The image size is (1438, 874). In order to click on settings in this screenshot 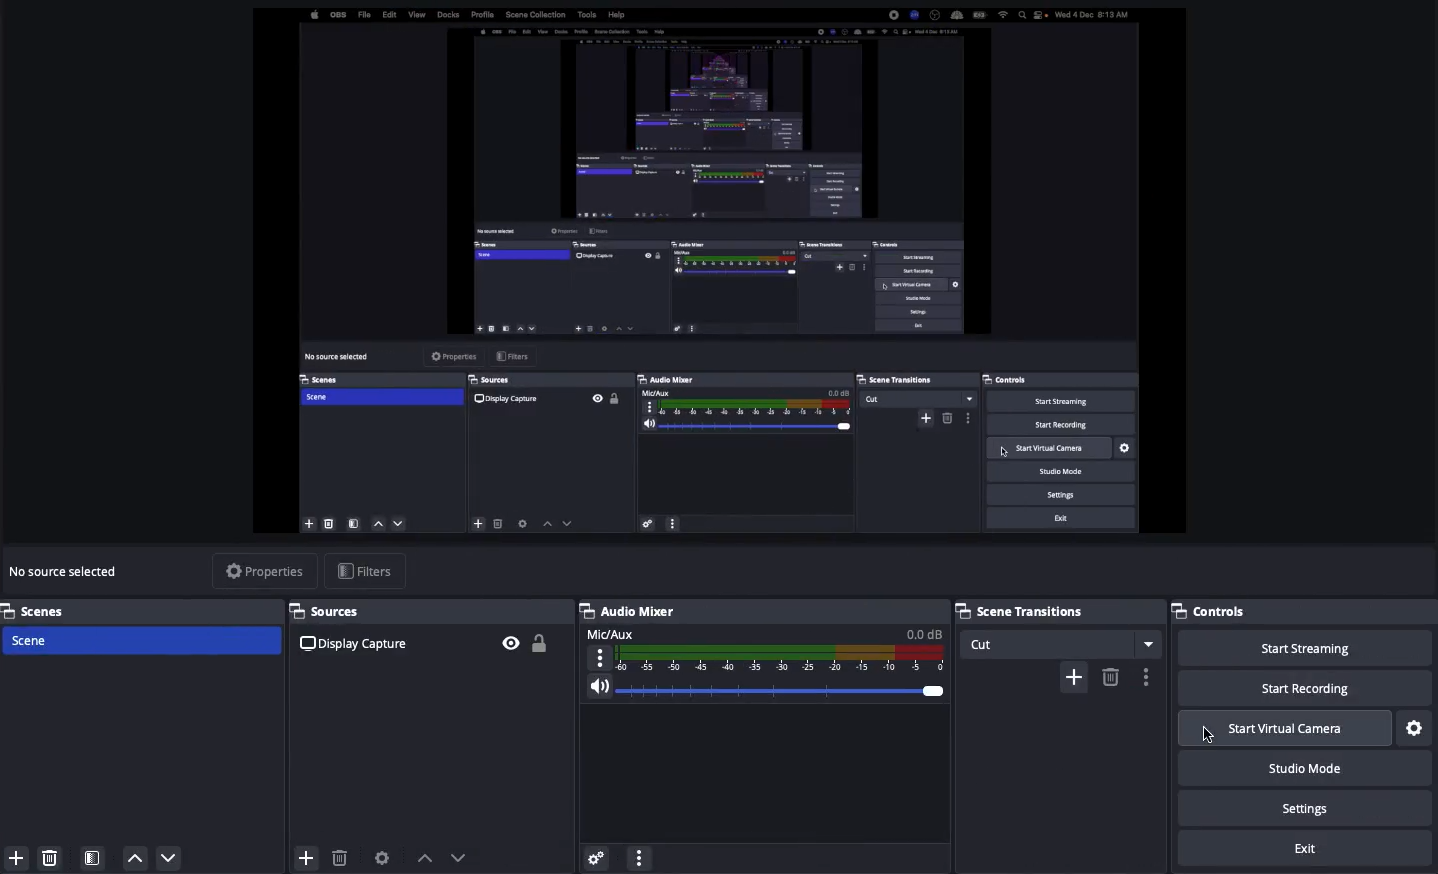, I will do `click(589, 853)`.